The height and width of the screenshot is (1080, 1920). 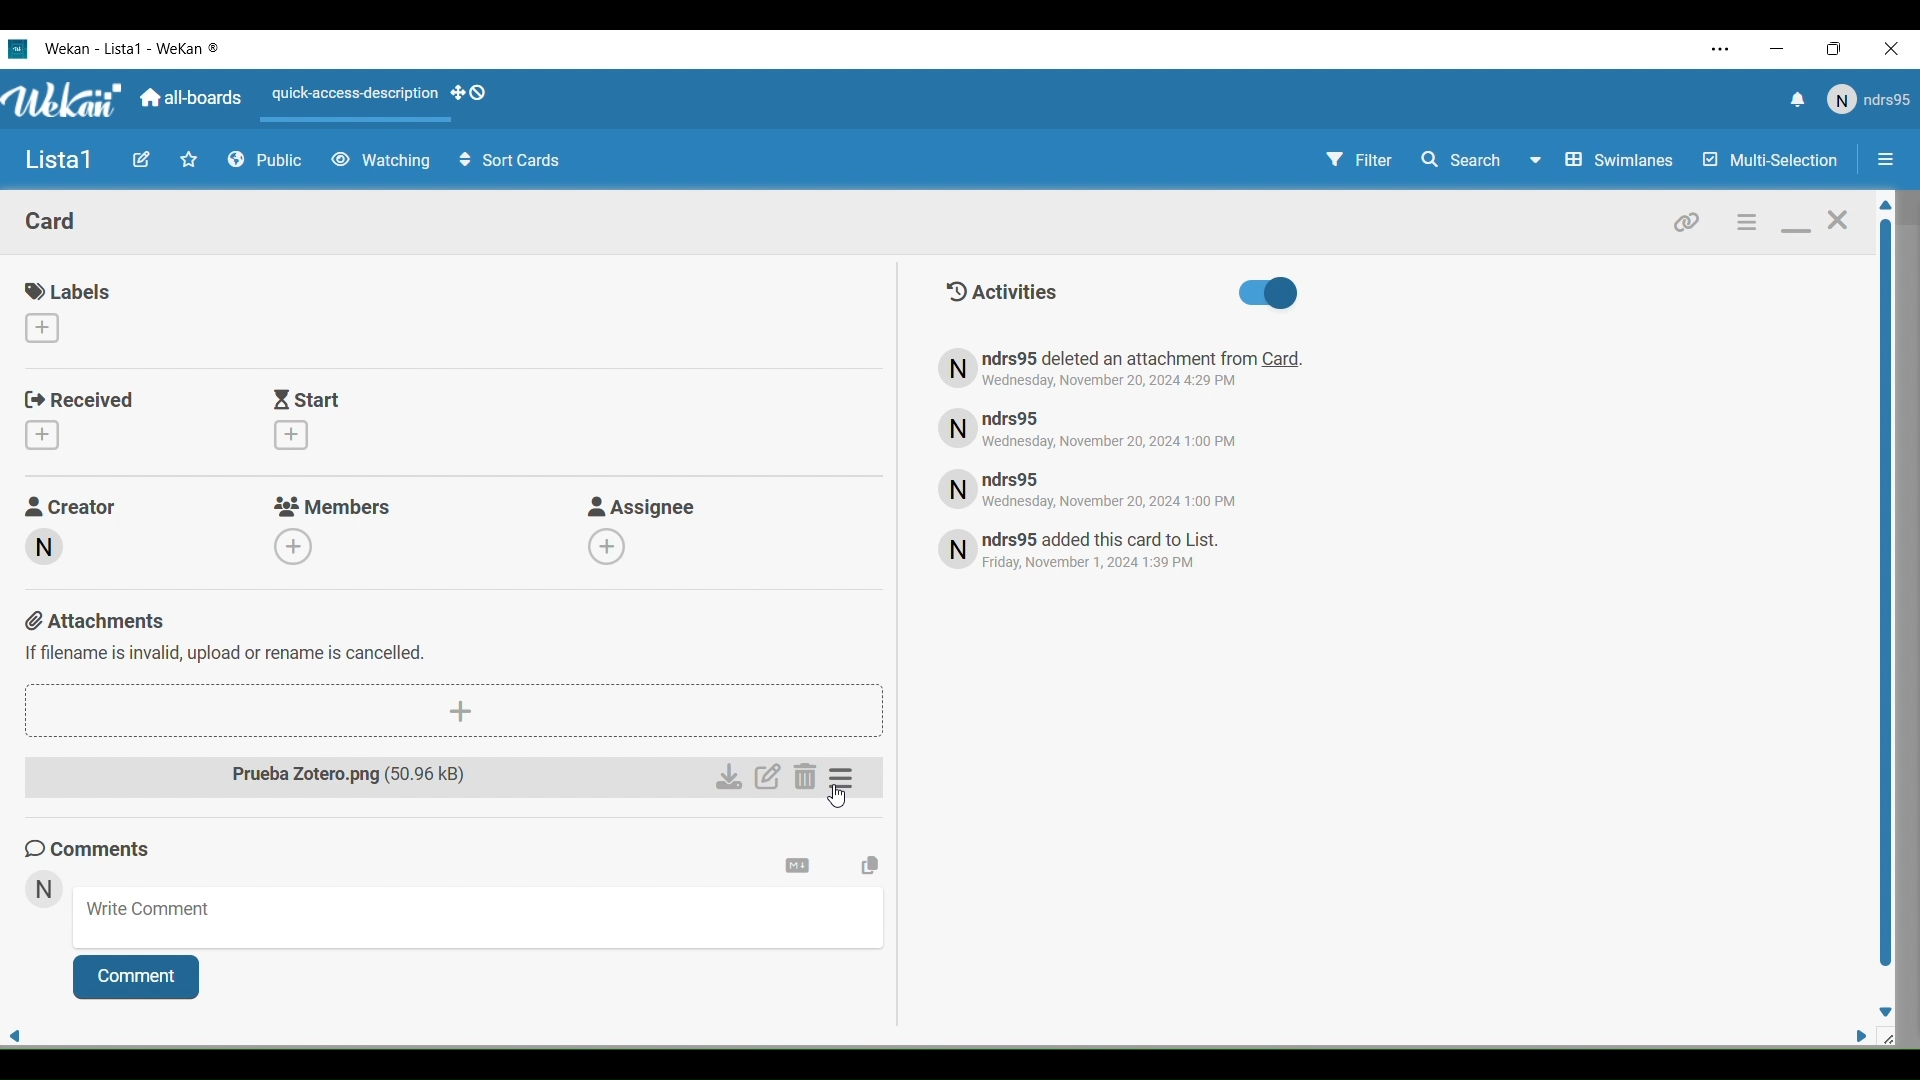 What do you see at coordinates (333, 506) in the screenshot?
I see `Members` at bounding box center [333, 506].